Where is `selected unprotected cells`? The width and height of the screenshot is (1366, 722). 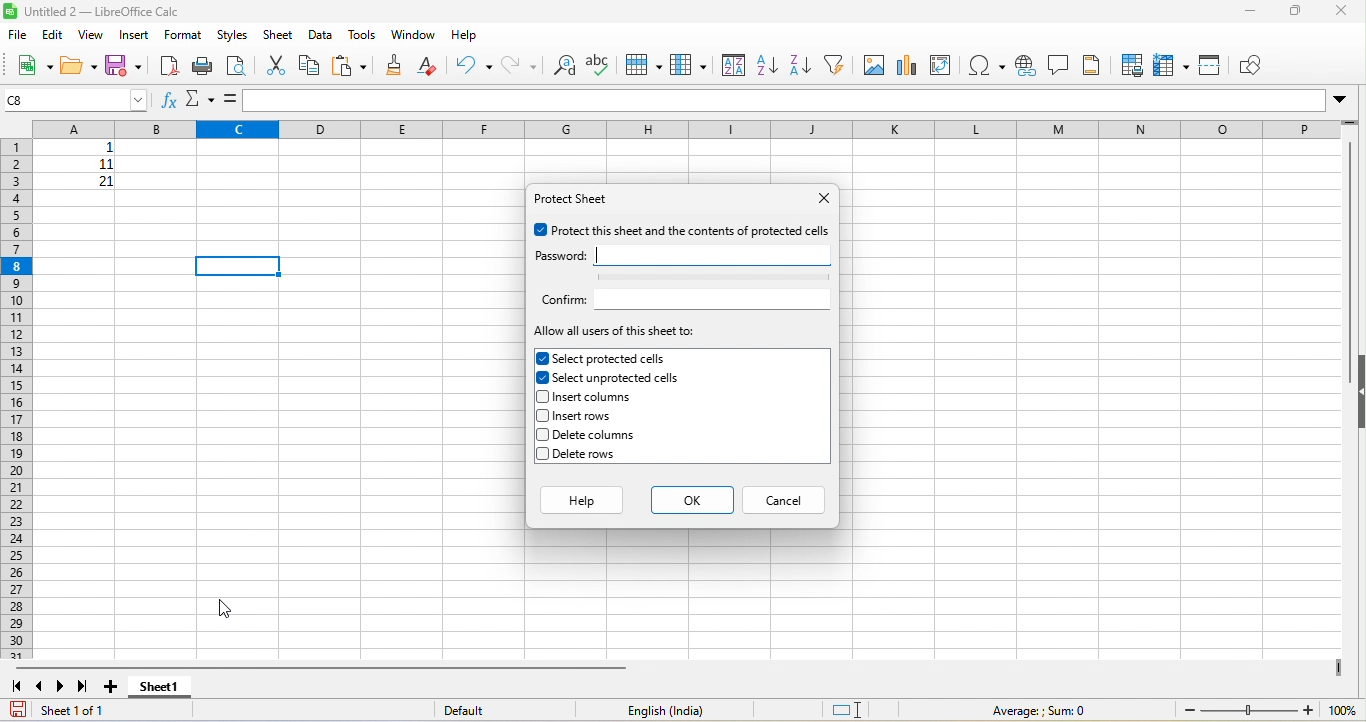 selected unprotected cells is located at coordinates (608, 377).